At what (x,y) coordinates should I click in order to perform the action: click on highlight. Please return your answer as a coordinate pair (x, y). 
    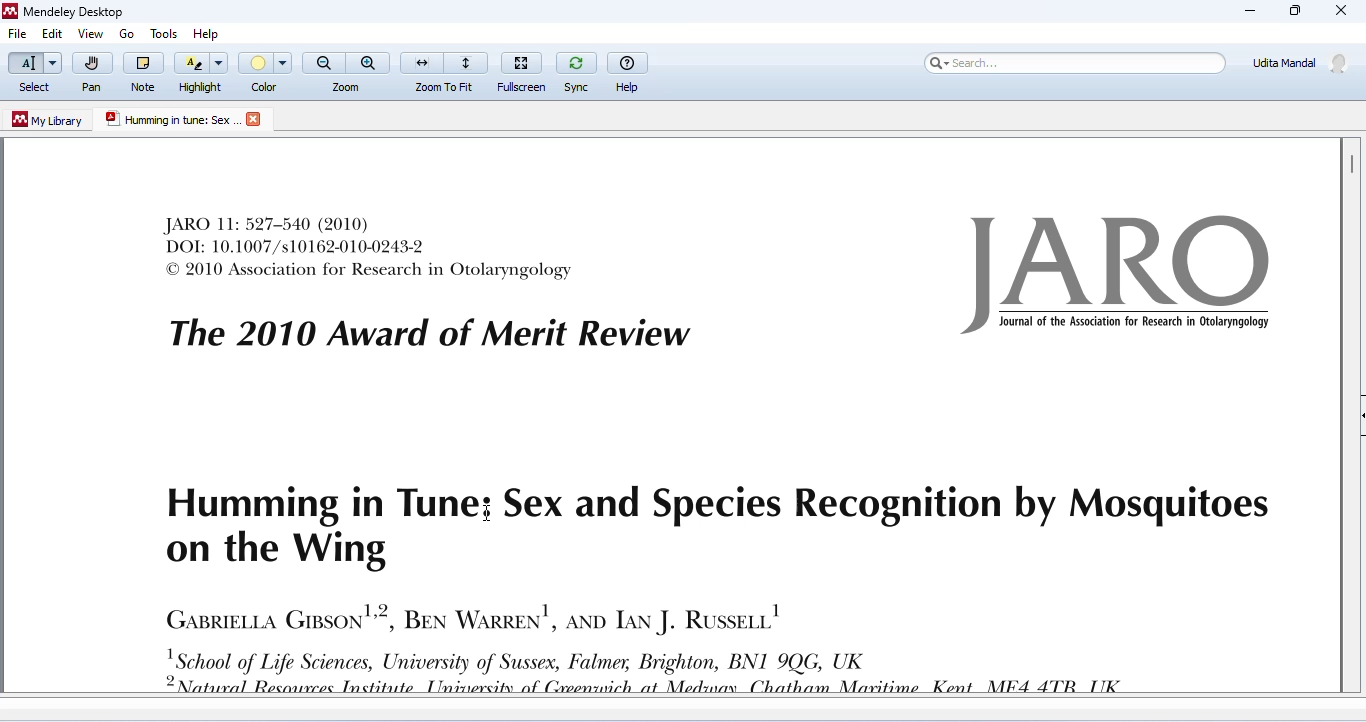
    Looking at the image, I should click on (202, 71).